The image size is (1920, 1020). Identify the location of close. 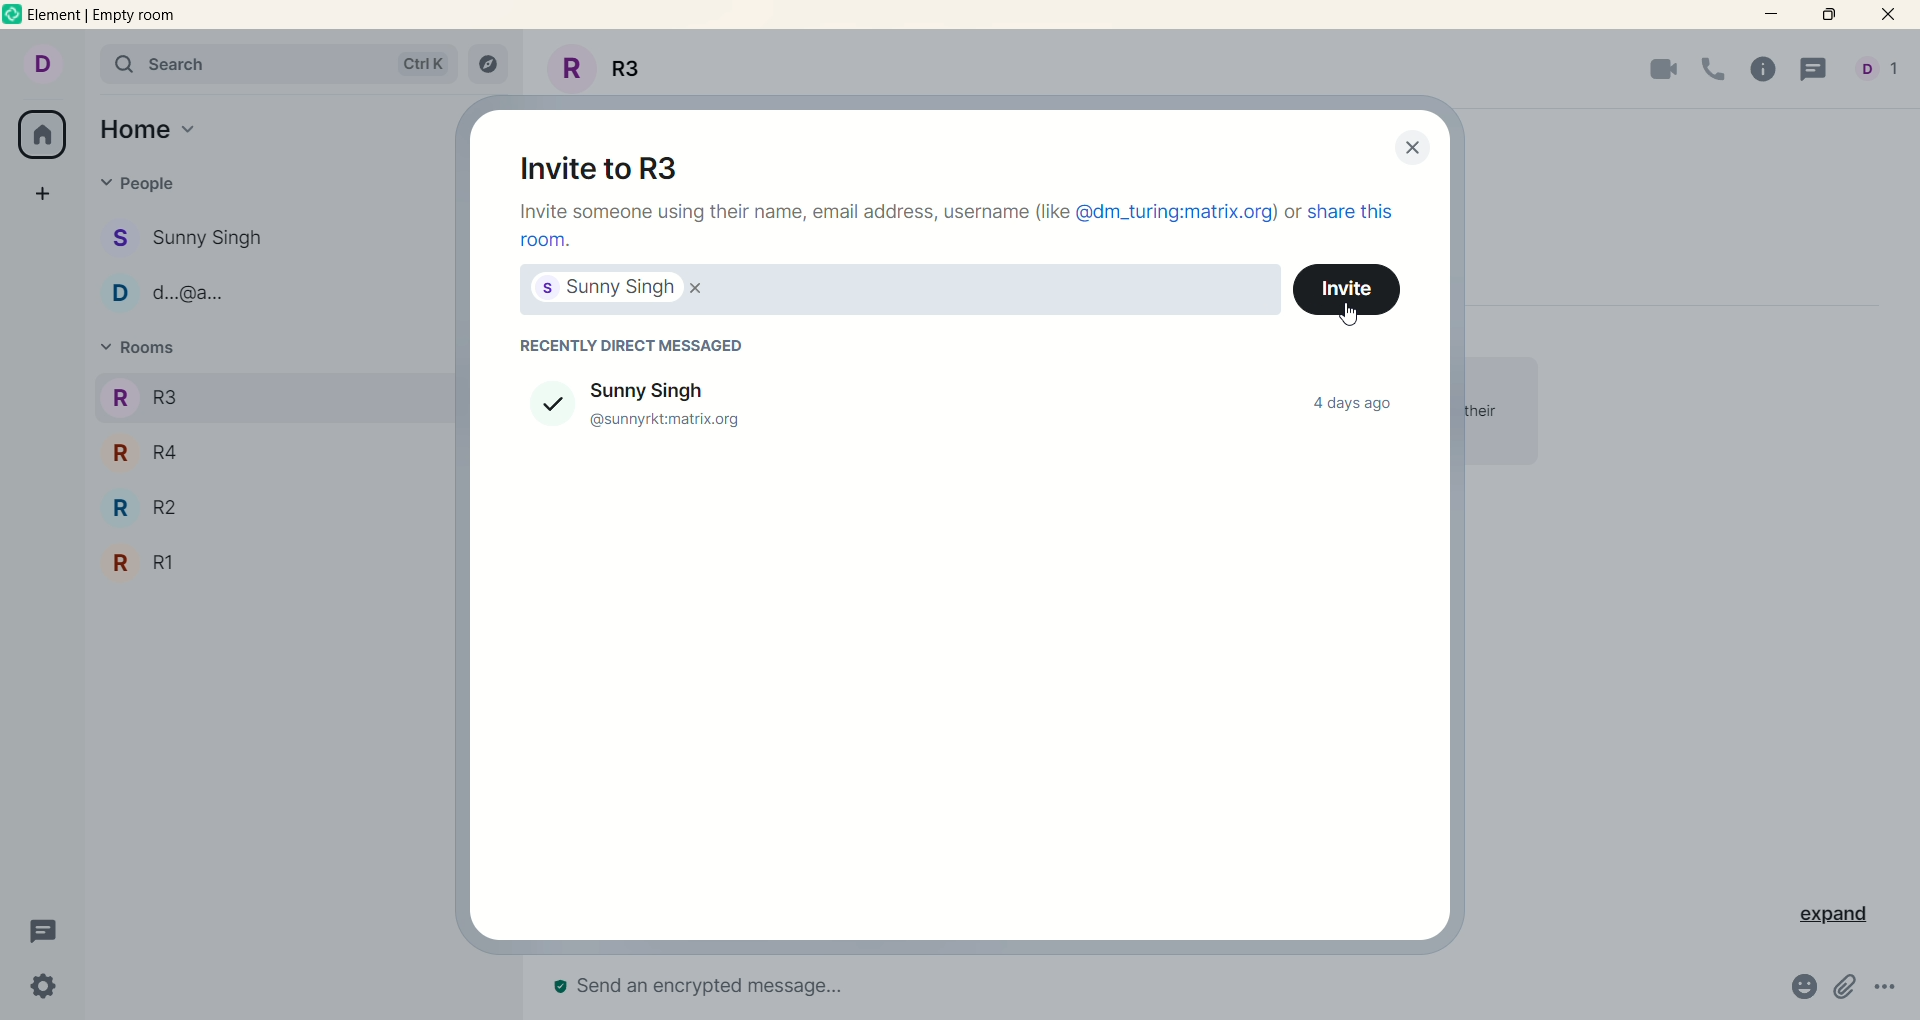
(1885, 15).